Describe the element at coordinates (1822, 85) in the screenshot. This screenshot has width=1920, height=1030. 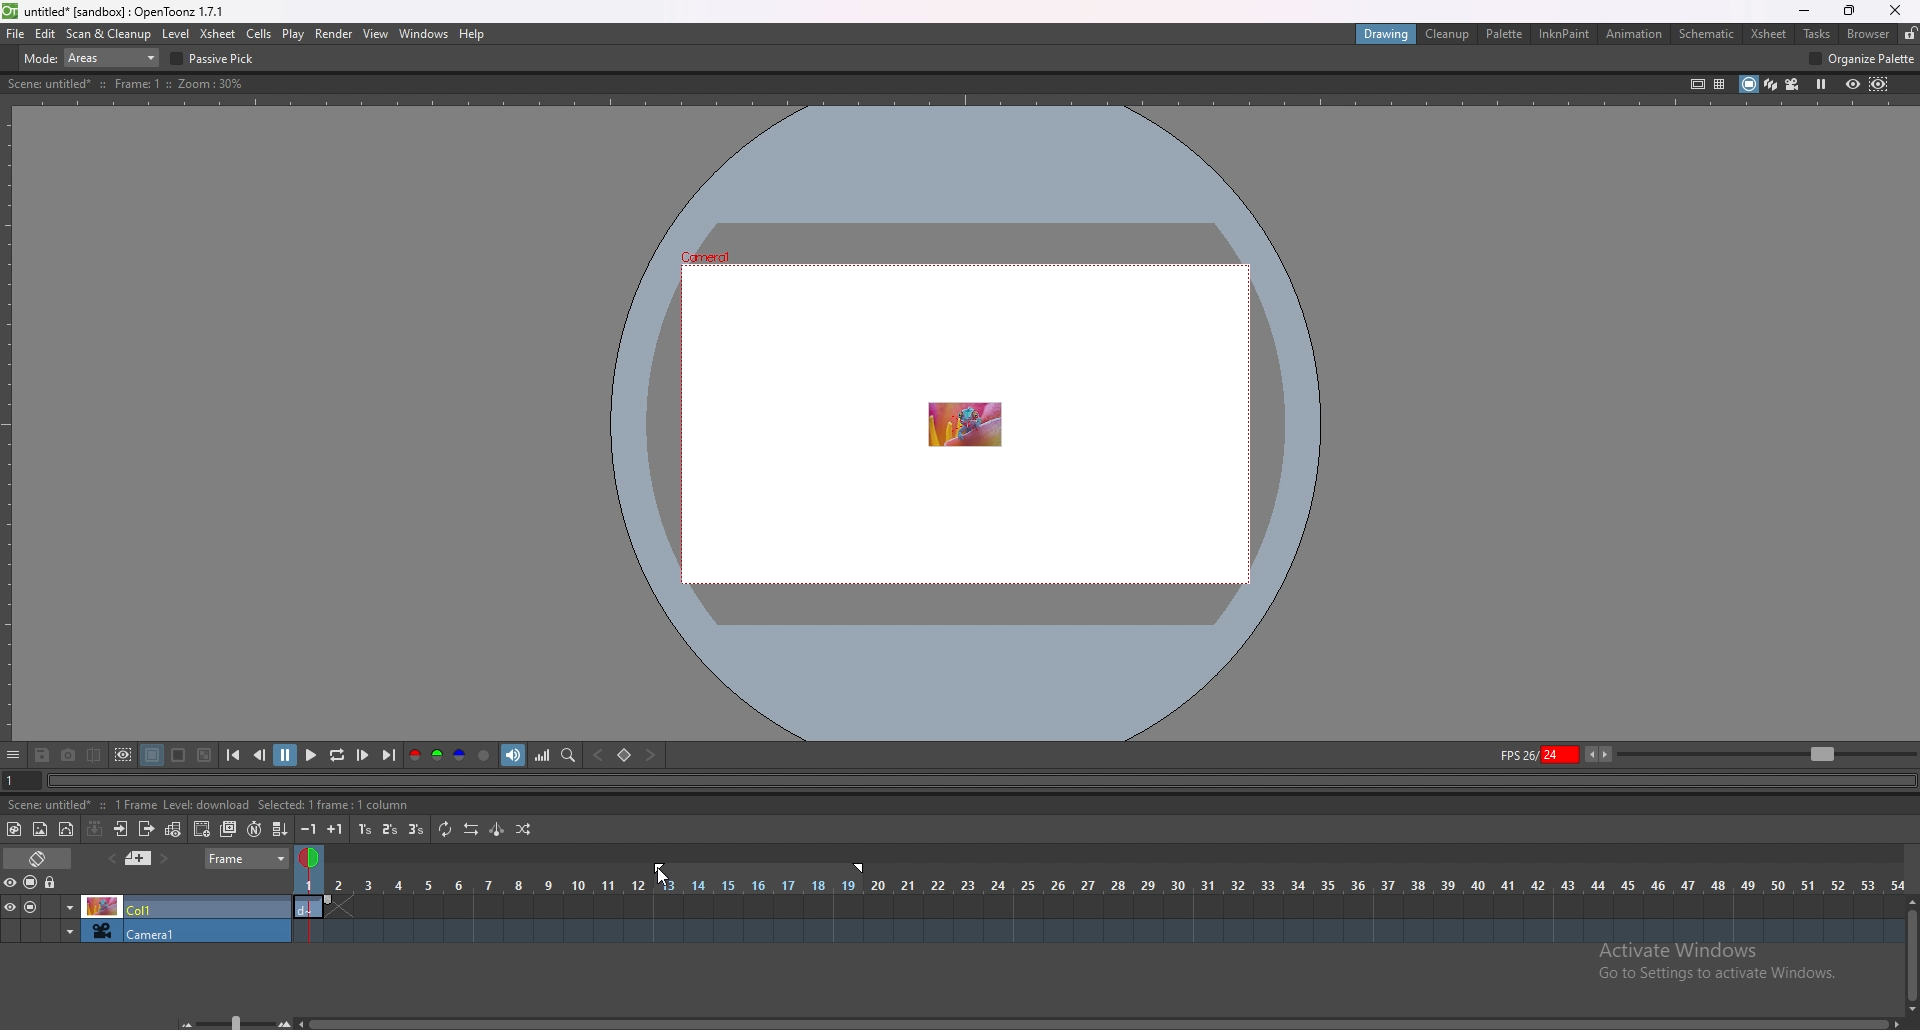
I see `freeze` at that location.